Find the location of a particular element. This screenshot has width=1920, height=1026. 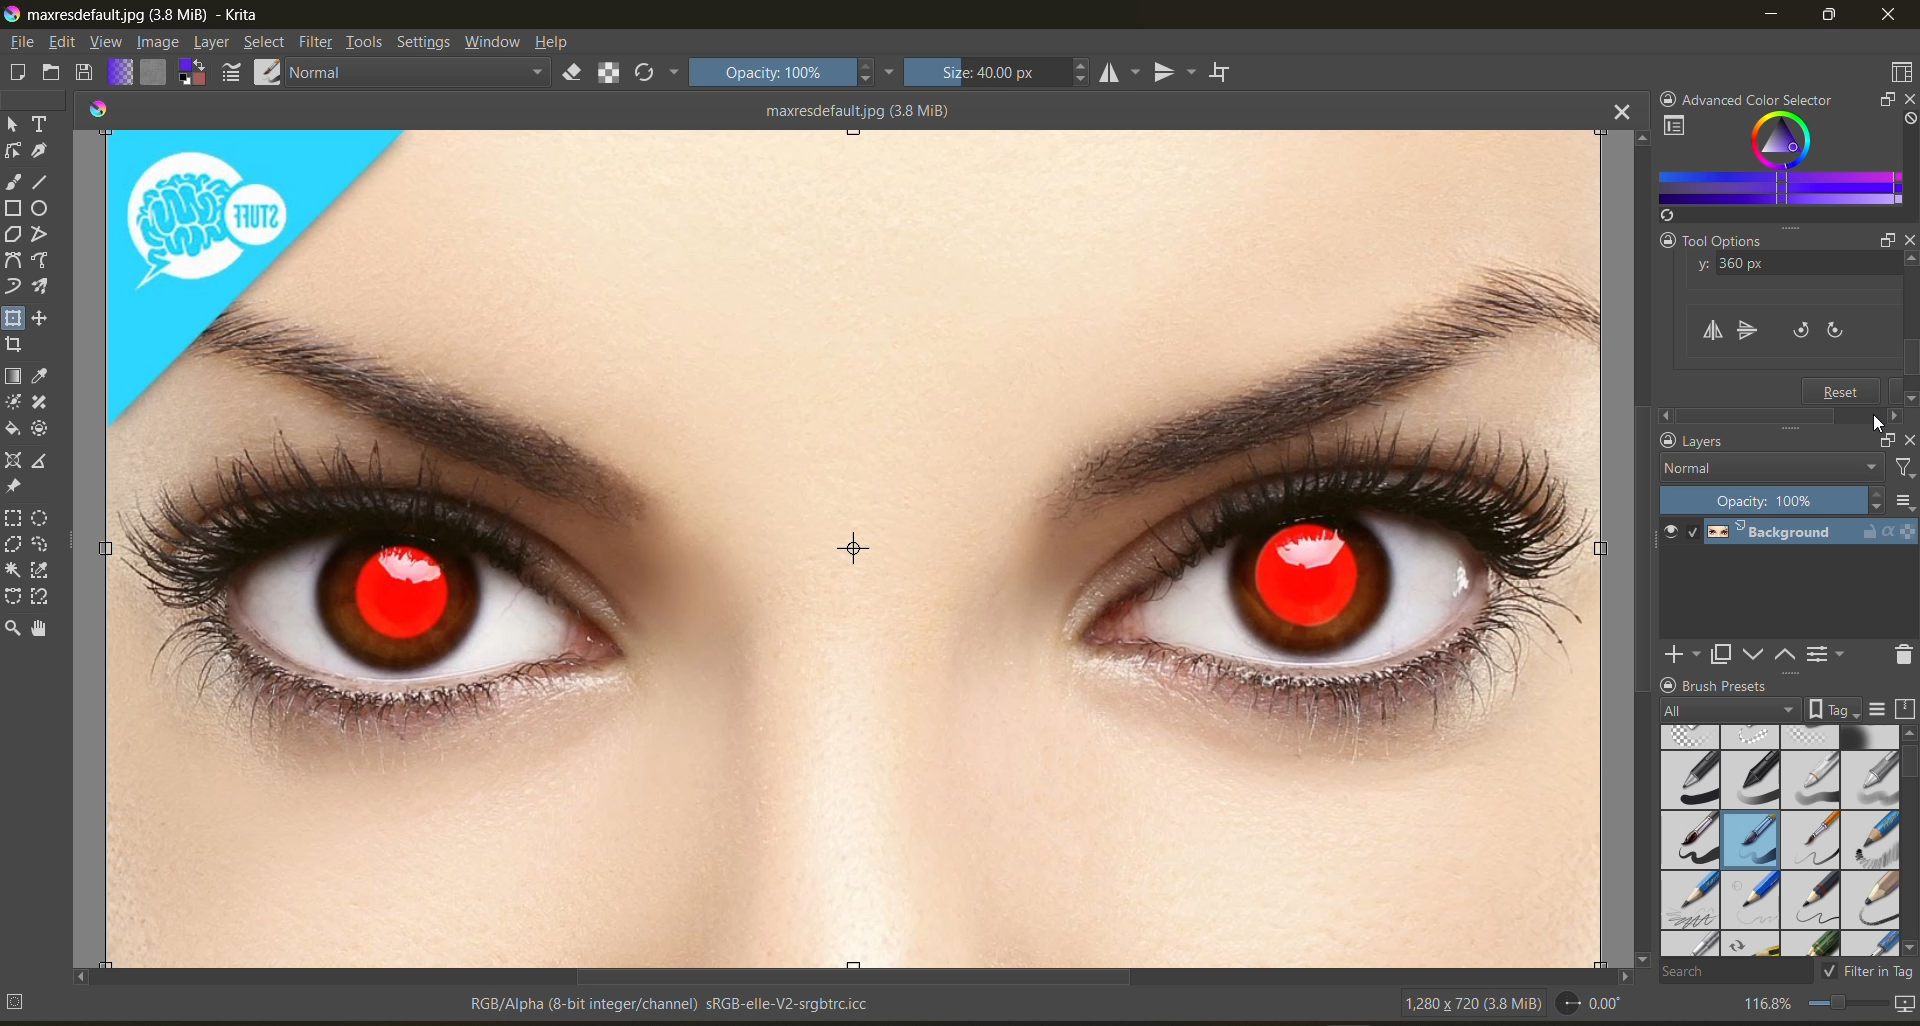

tool is located at coordinates (12, 630).